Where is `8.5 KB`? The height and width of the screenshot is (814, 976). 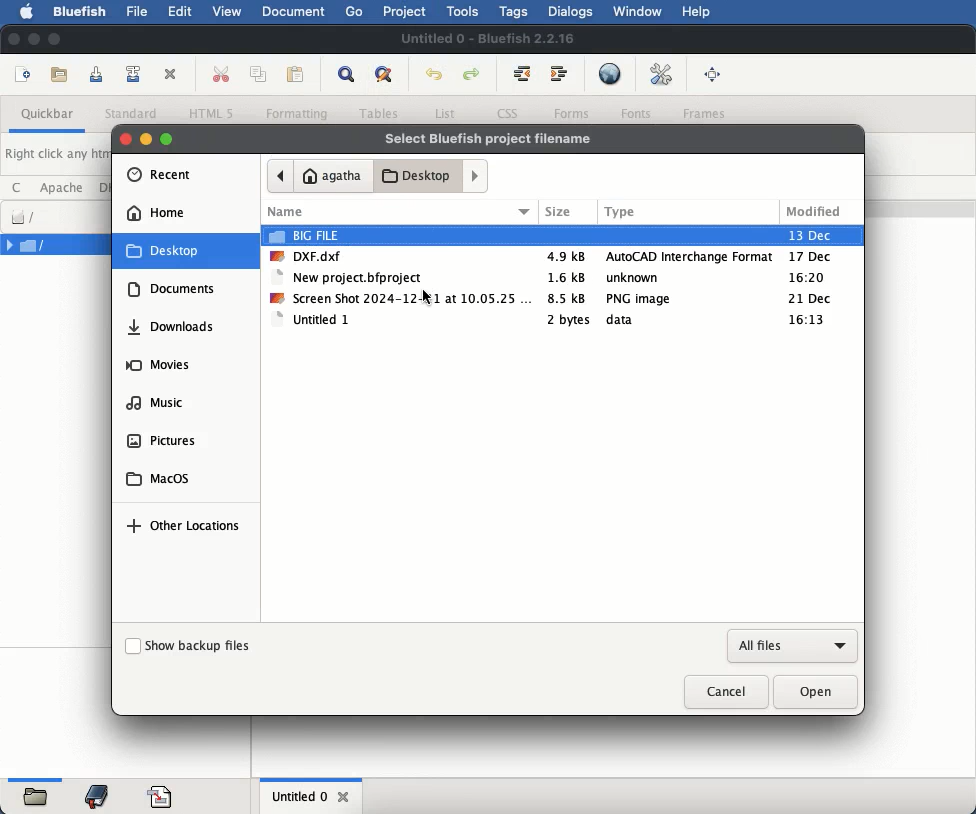
8.5 KB is located at coordinates (568, 298).